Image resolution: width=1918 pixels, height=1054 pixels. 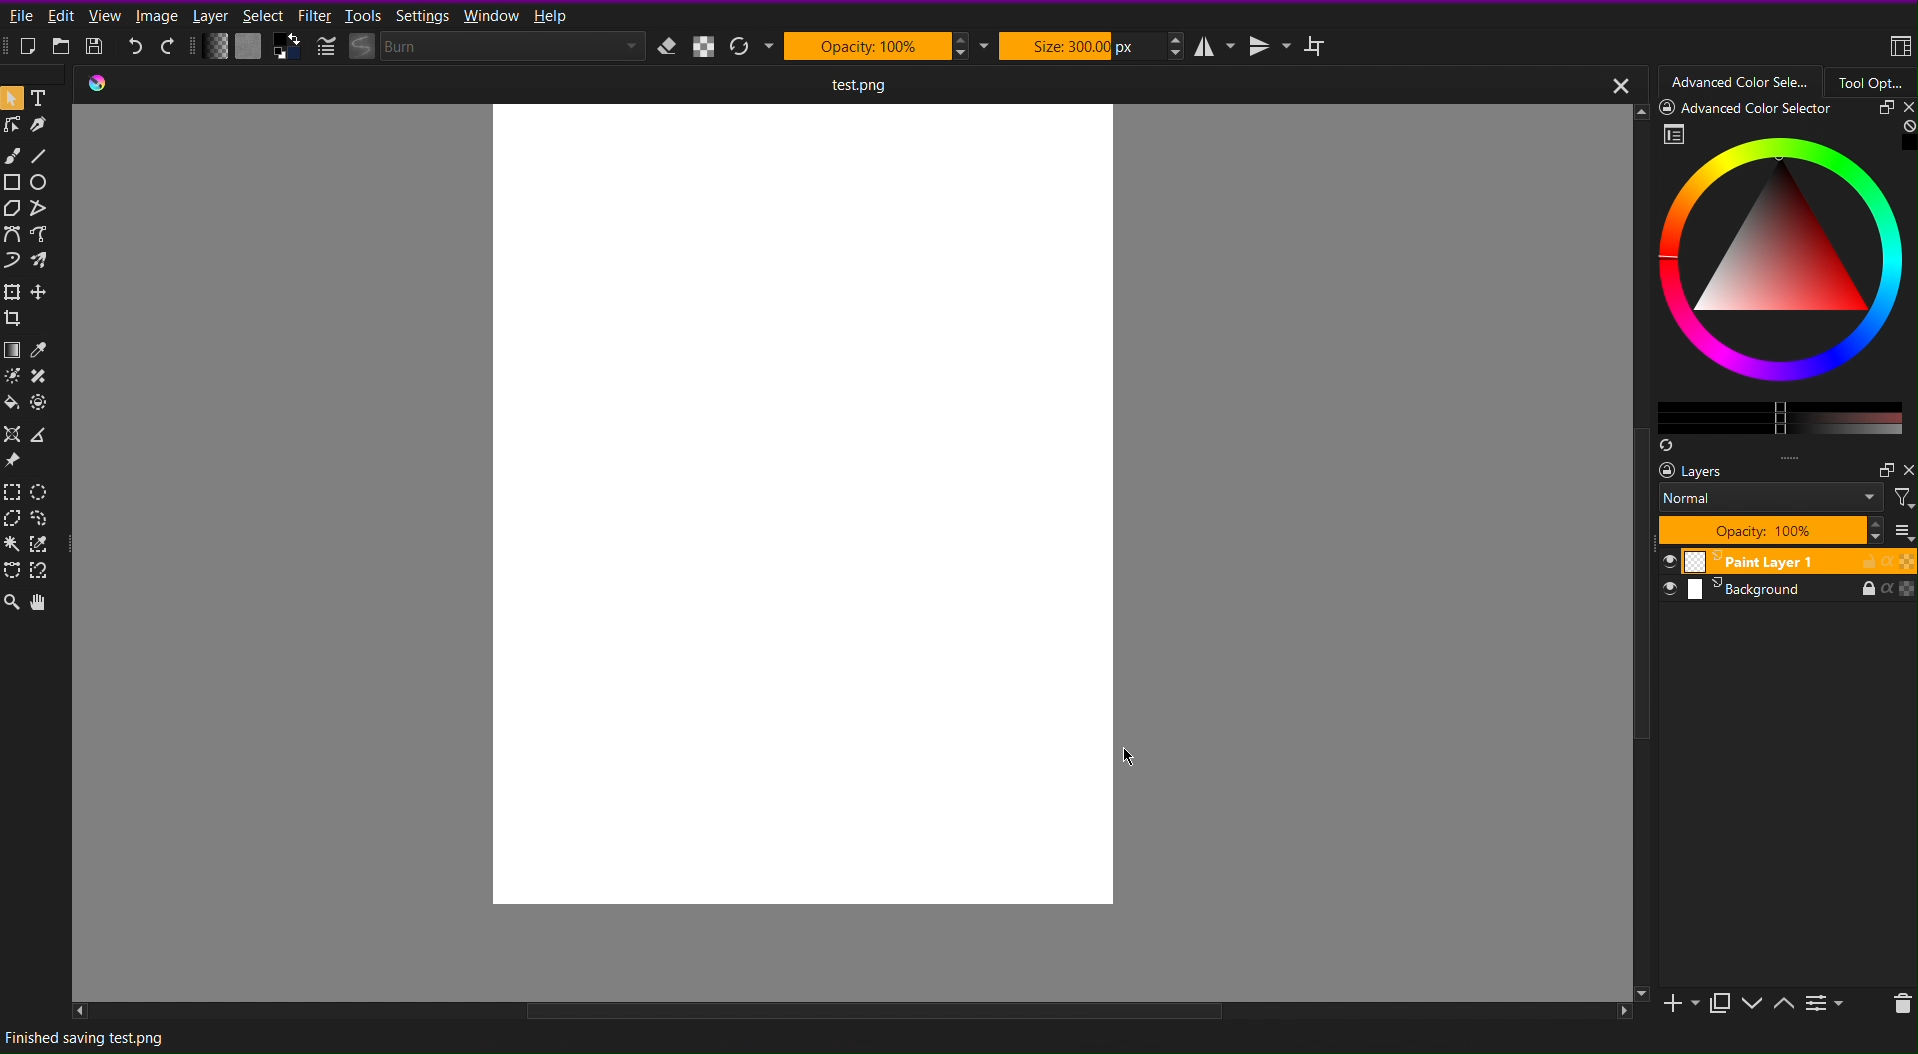 What do you see at coordinates (422, 15) in the screenshot?
I see `Settings` at bounding box center [422, 15].